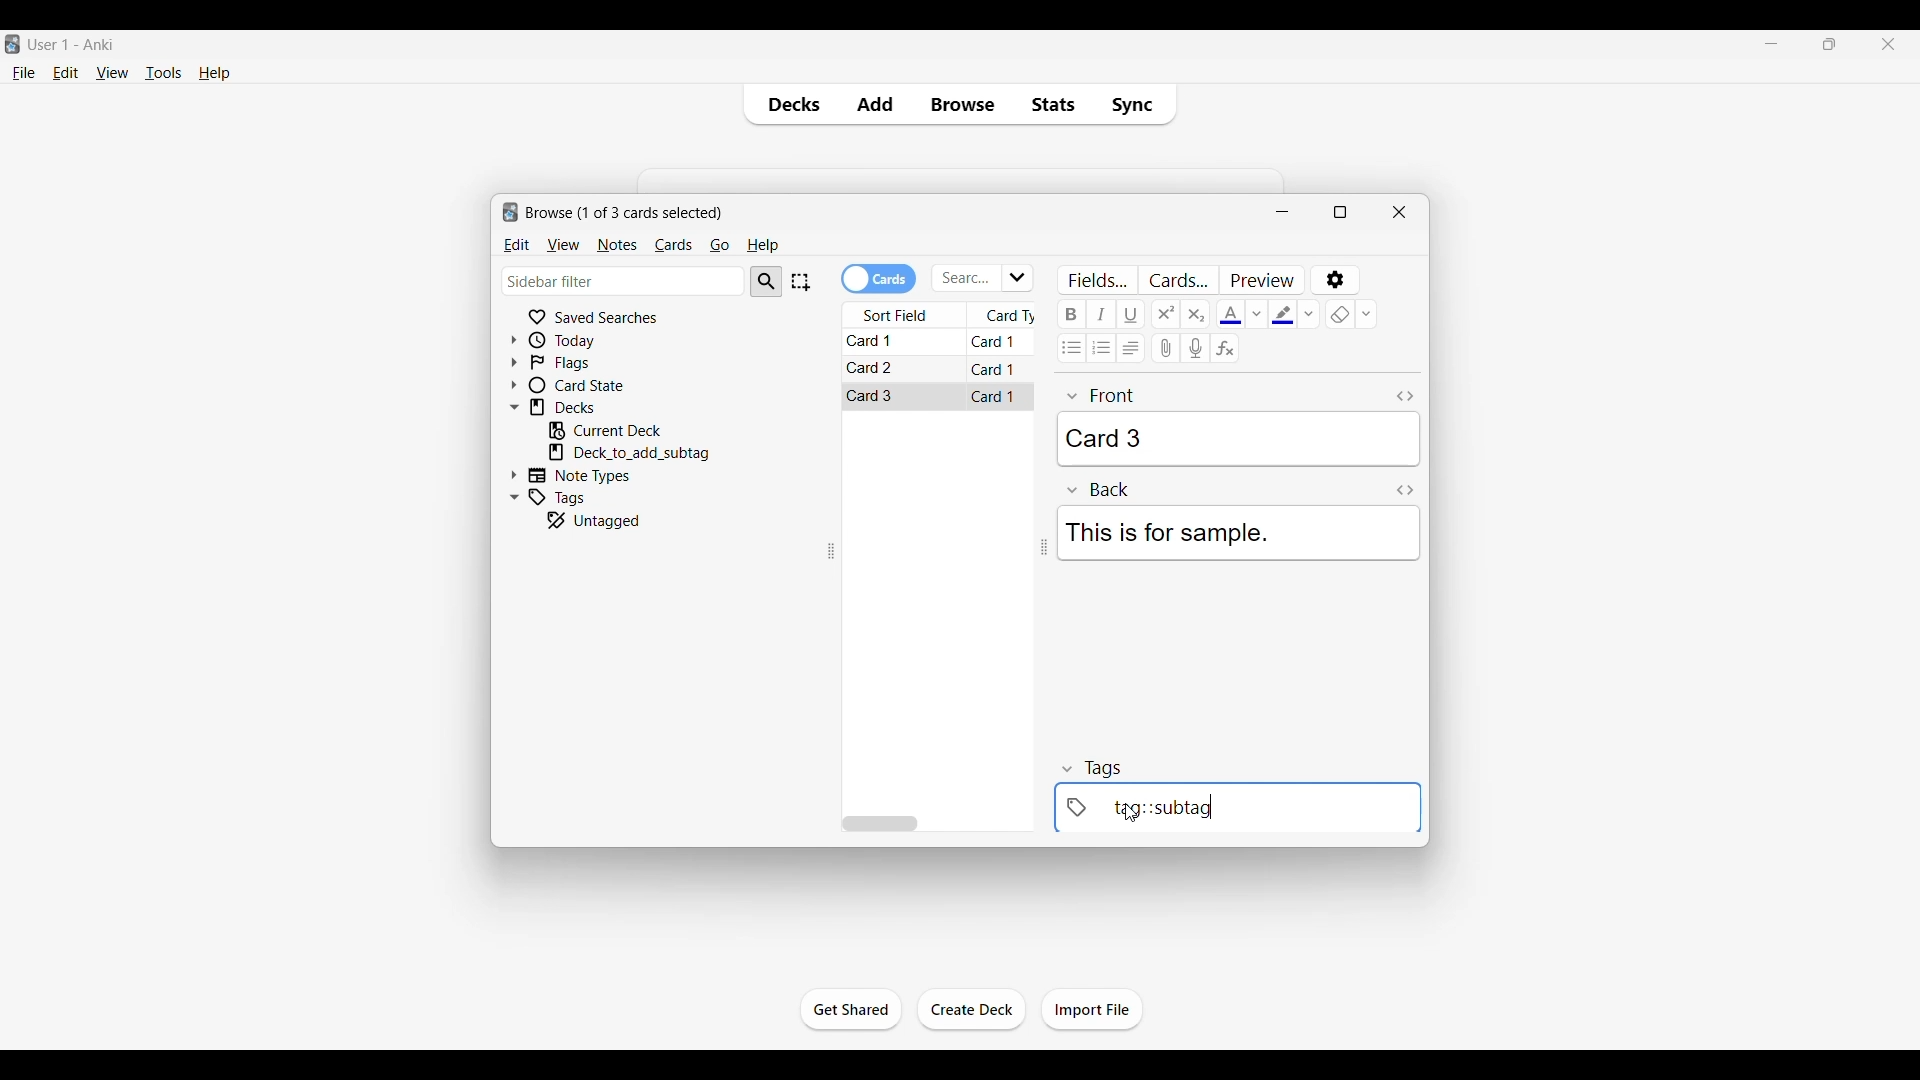 The width and height of the screenshot is (1920, 1080). What do you see at coordinates (514, 362) in the screenshot?
I see `Click to expand flags` at bounding box center [514, 362].